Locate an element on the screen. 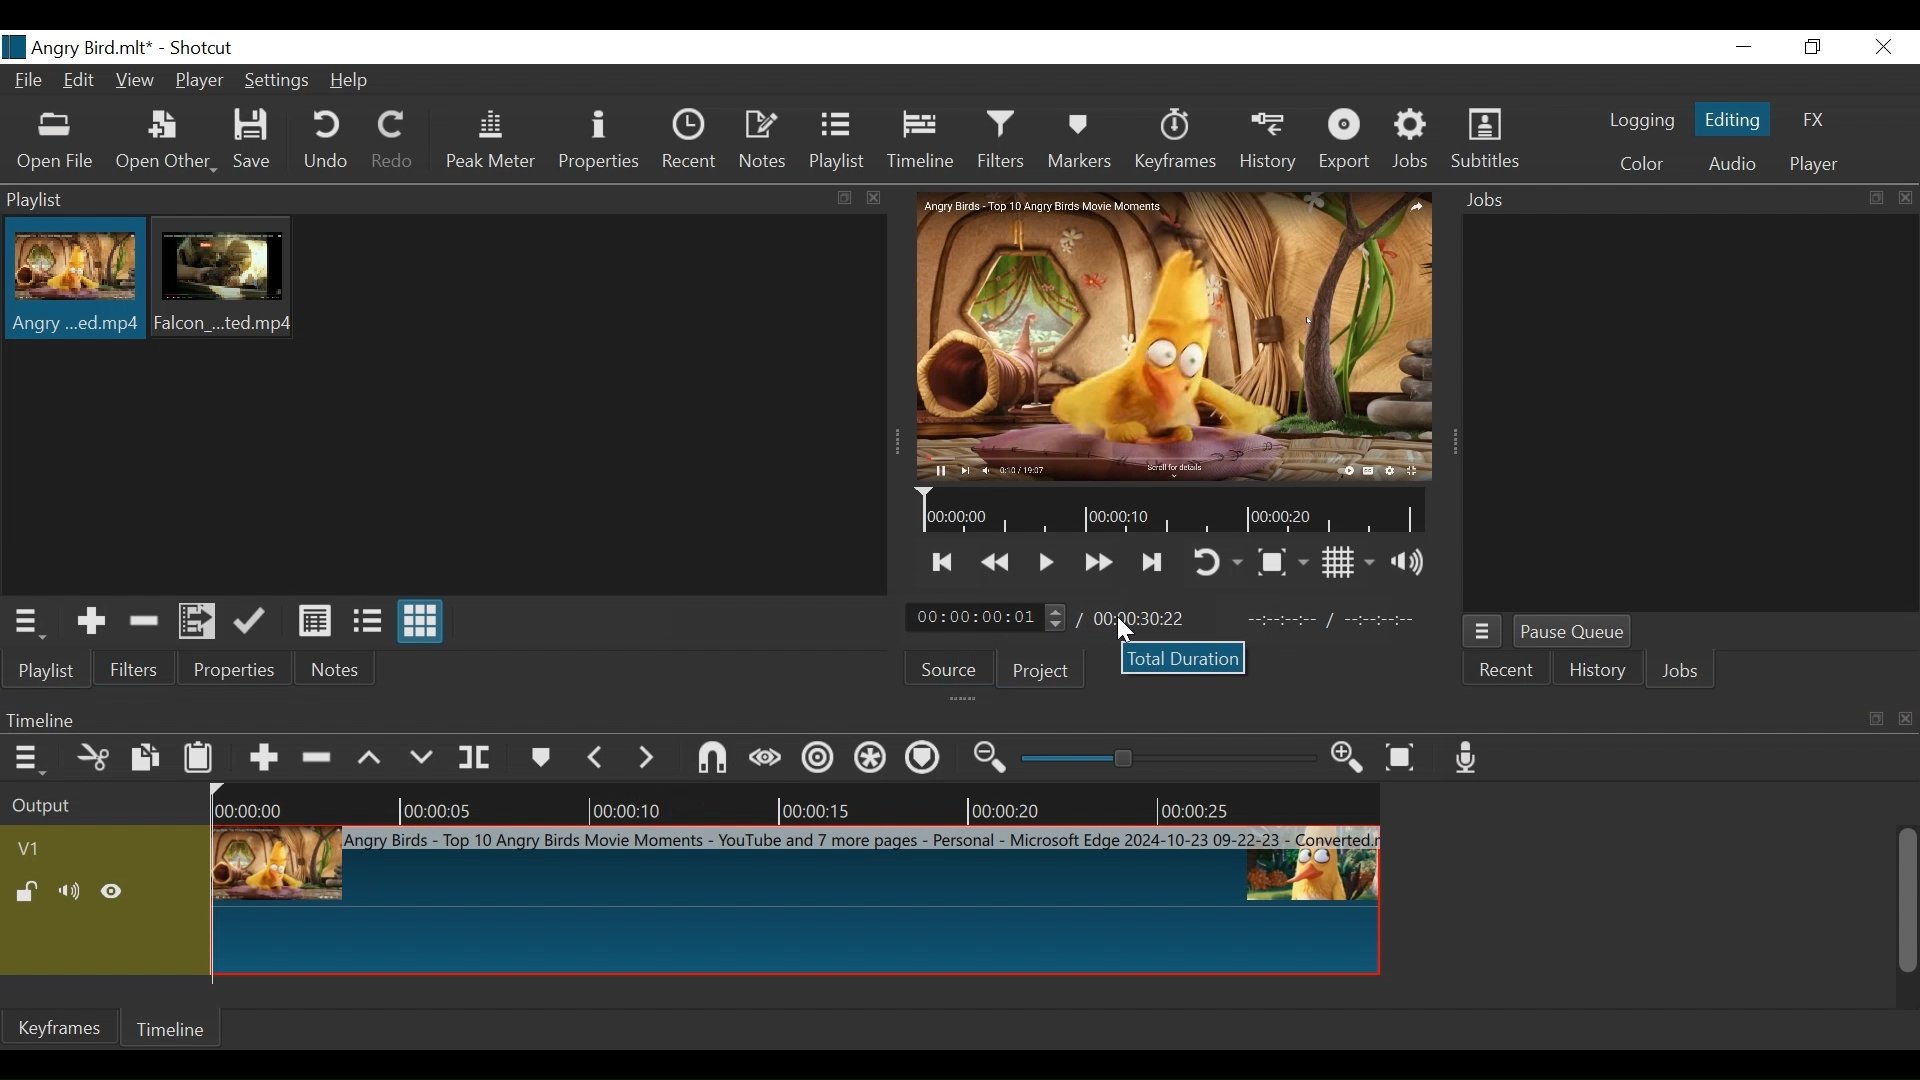  Filters is located at coordinates (135, 669).